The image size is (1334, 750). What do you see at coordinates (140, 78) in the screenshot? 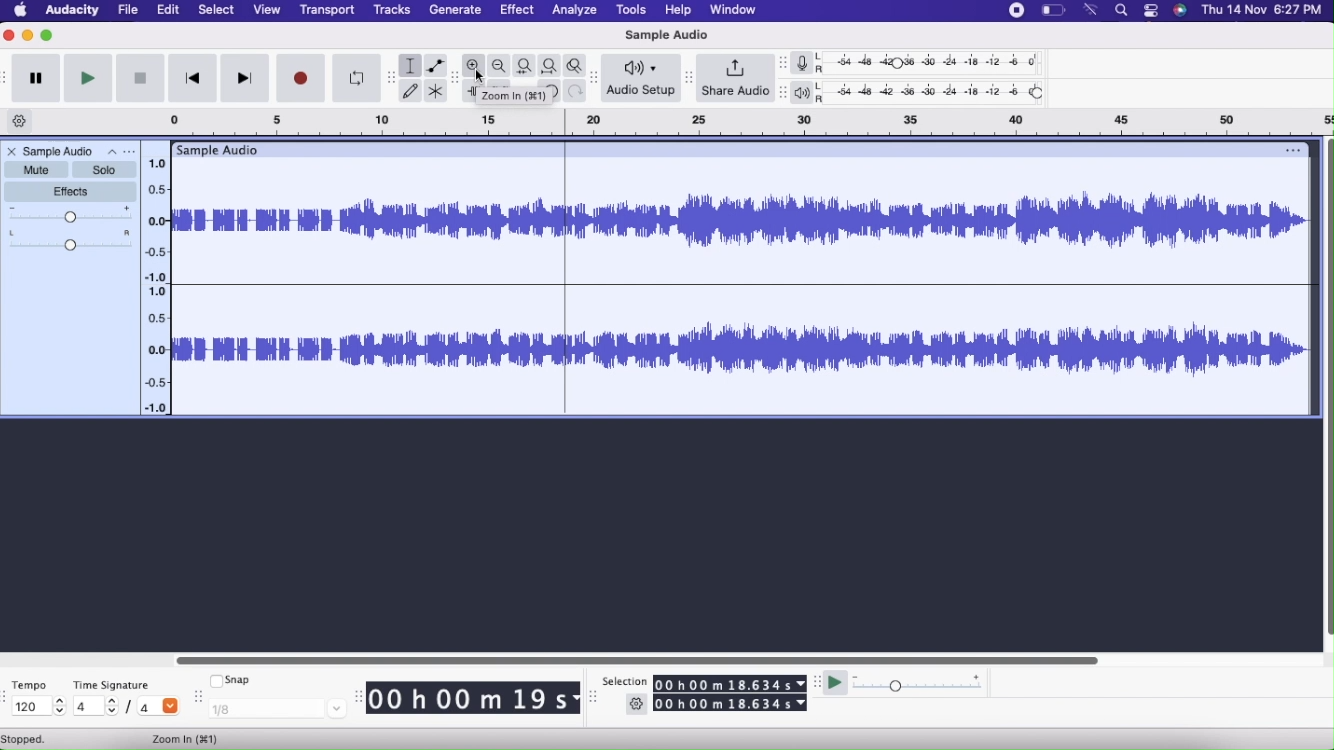
I see `Stop` at bounding box center [140, 78].